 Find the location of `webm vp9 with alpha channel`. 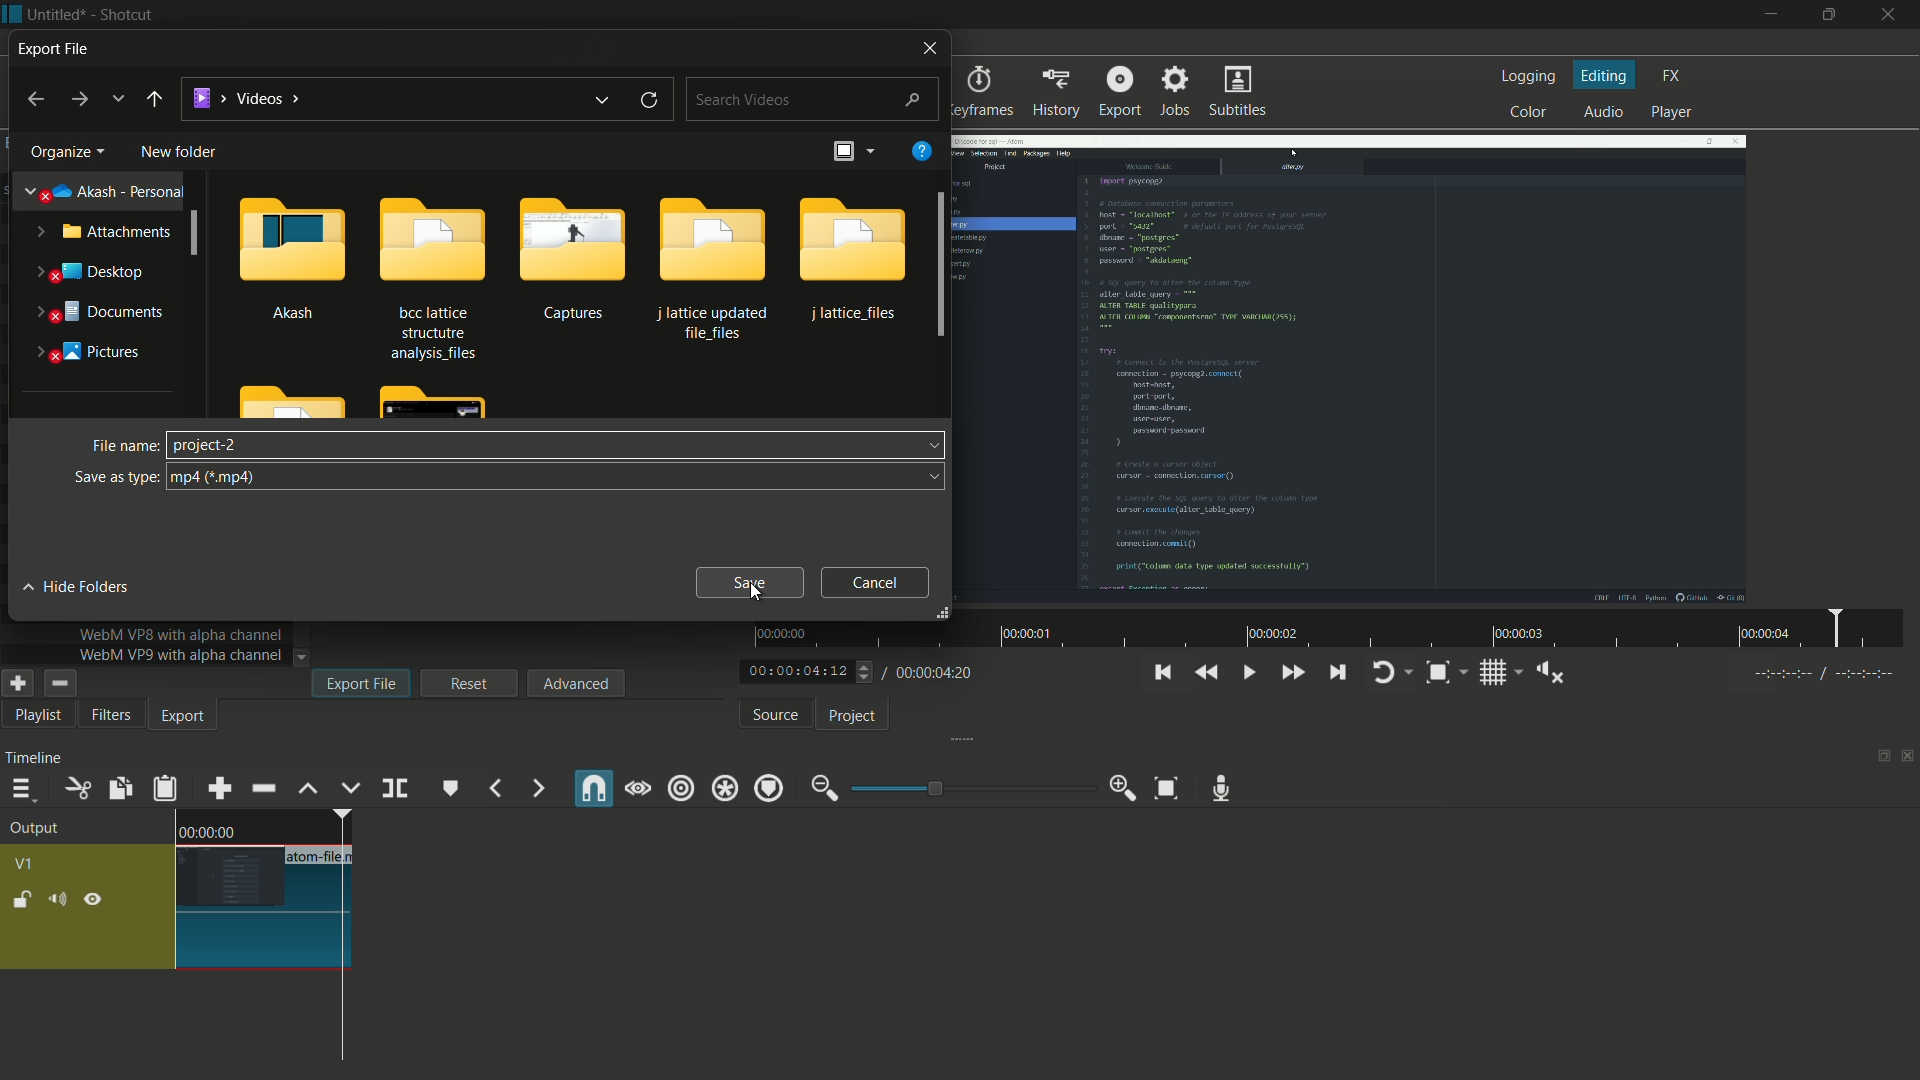

webm vp9 with alpha channel is located at coordinates (181, 655).